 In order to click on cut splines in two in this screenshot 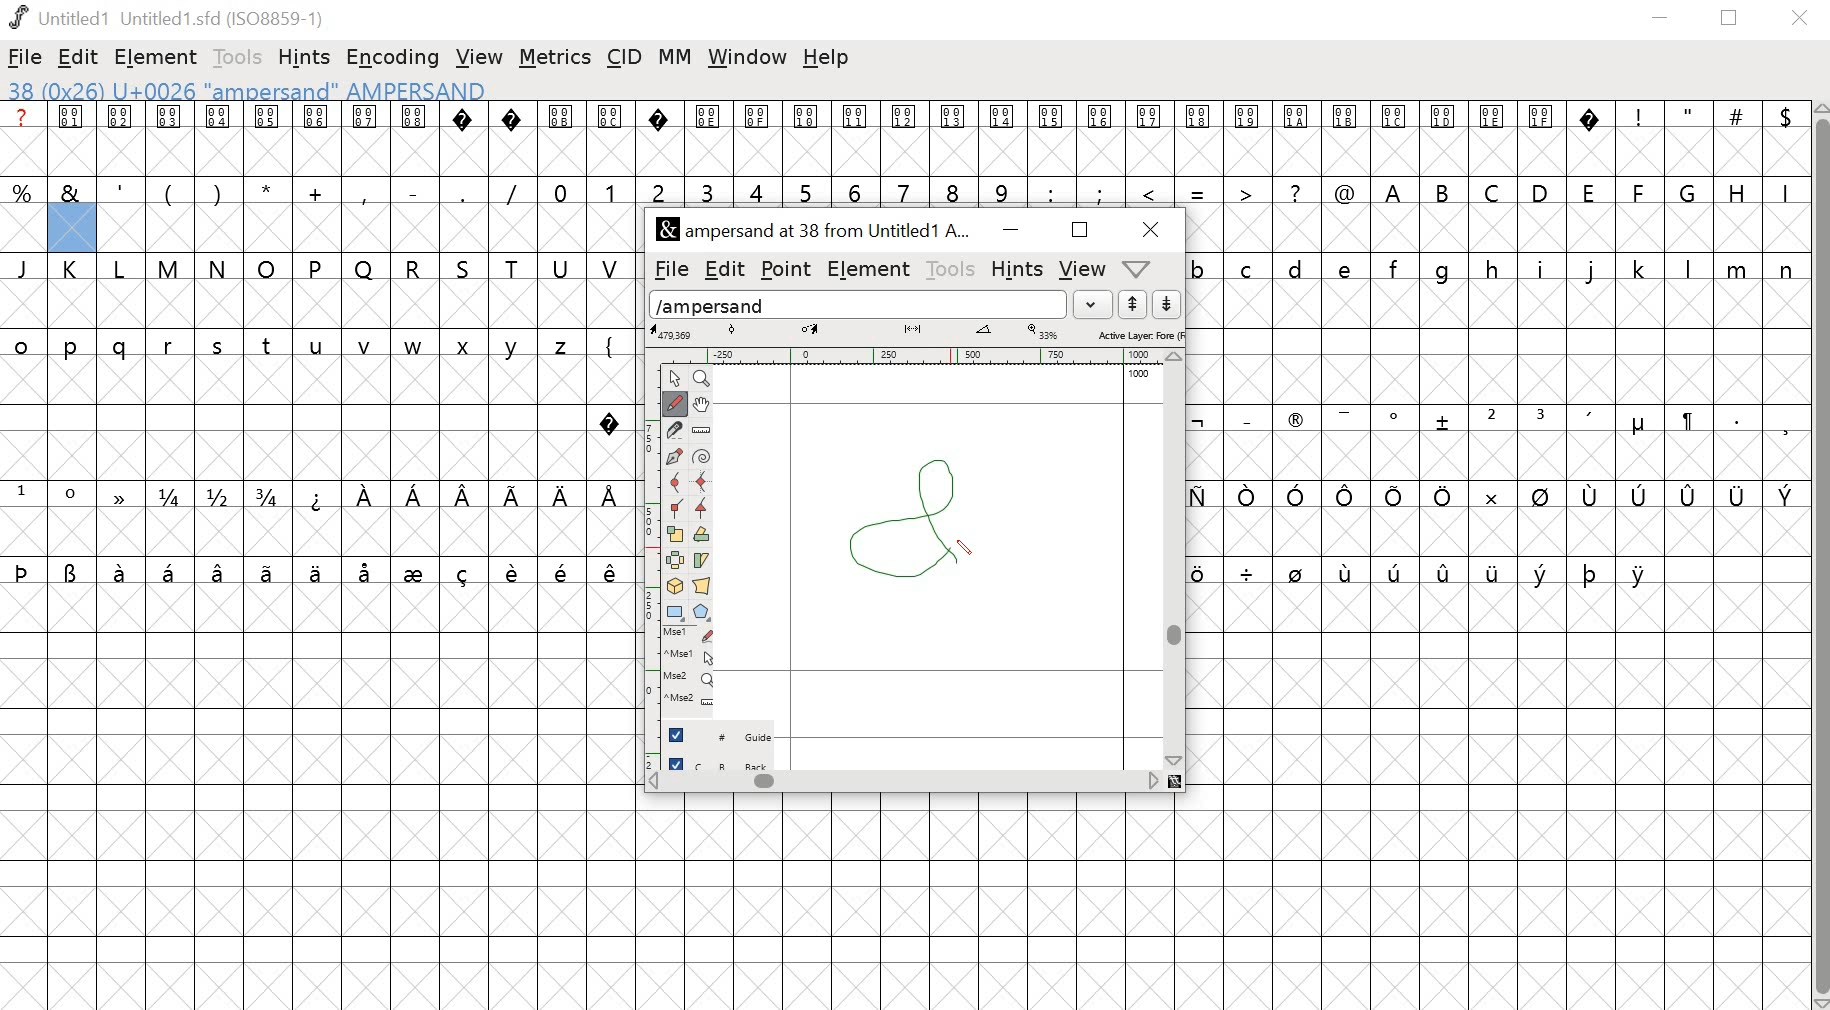, I will do `click(674, 431)`.